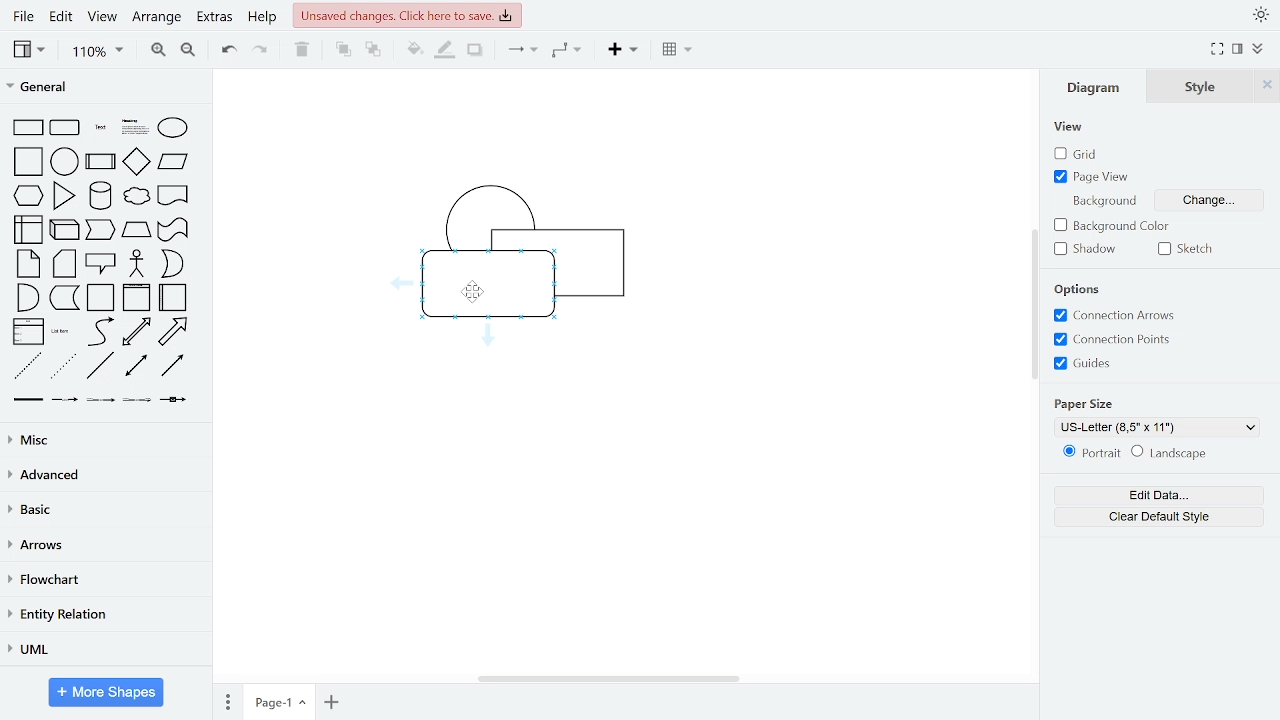 Image resolution: width=1280 pixels, height=720 pixels. Describe the element at coordinates (99, 127) in the screenshot. I see `text` at that location.